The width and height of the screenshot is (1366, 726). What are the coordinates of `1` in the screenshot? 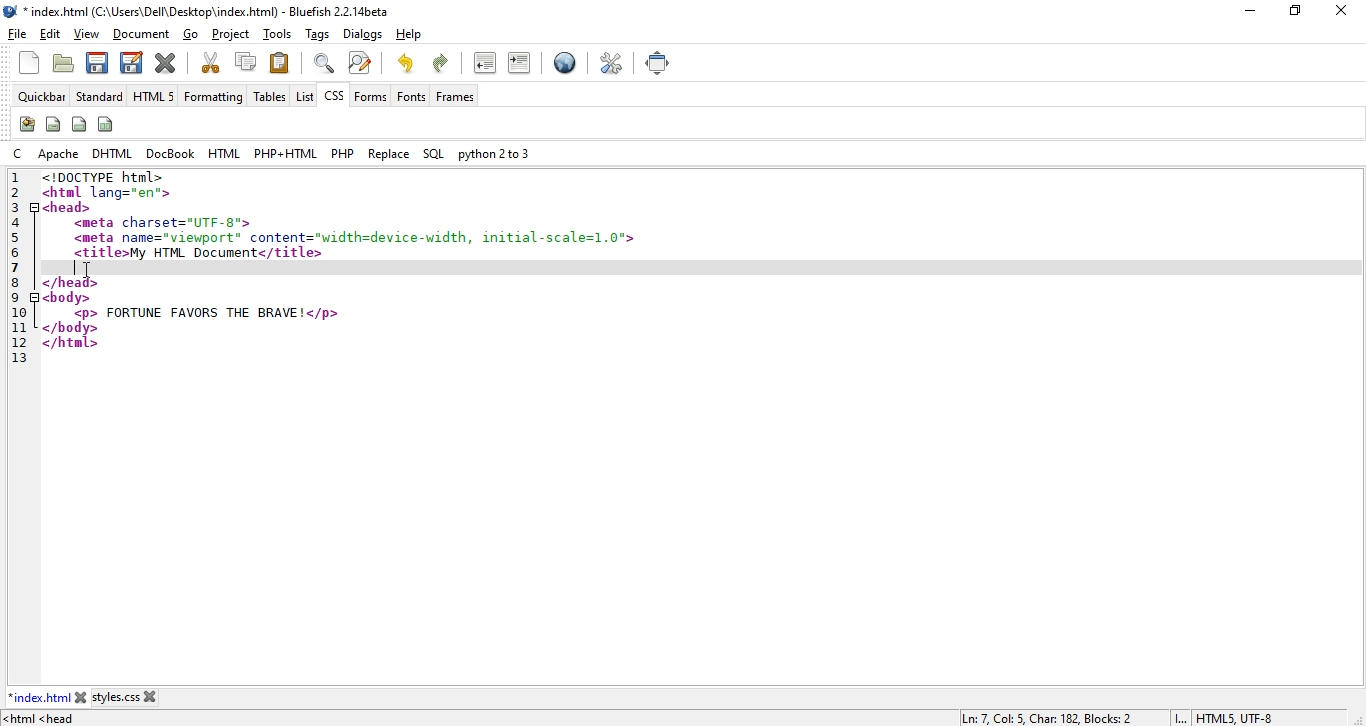 It's located at (15, 178).